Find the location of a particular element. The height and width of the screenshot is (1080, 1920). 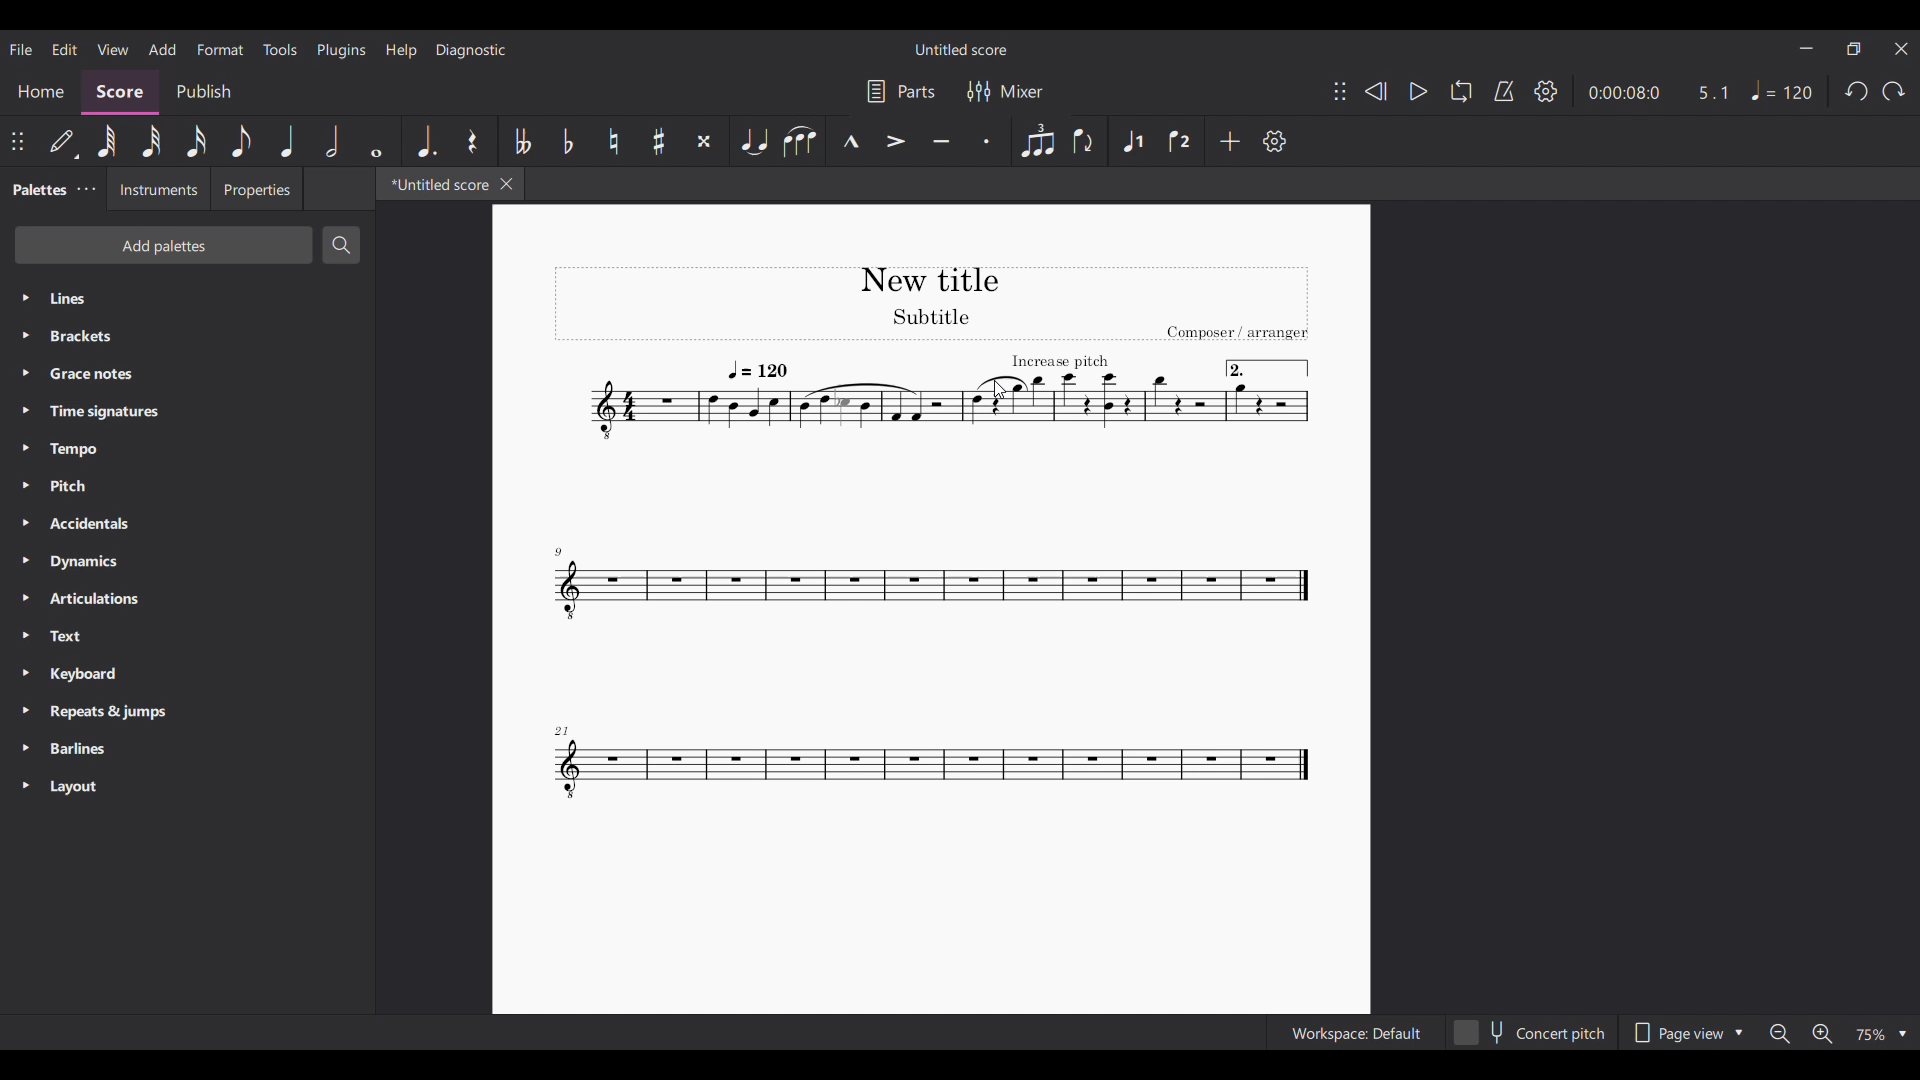

16th note is located at coordinates (197, 141).